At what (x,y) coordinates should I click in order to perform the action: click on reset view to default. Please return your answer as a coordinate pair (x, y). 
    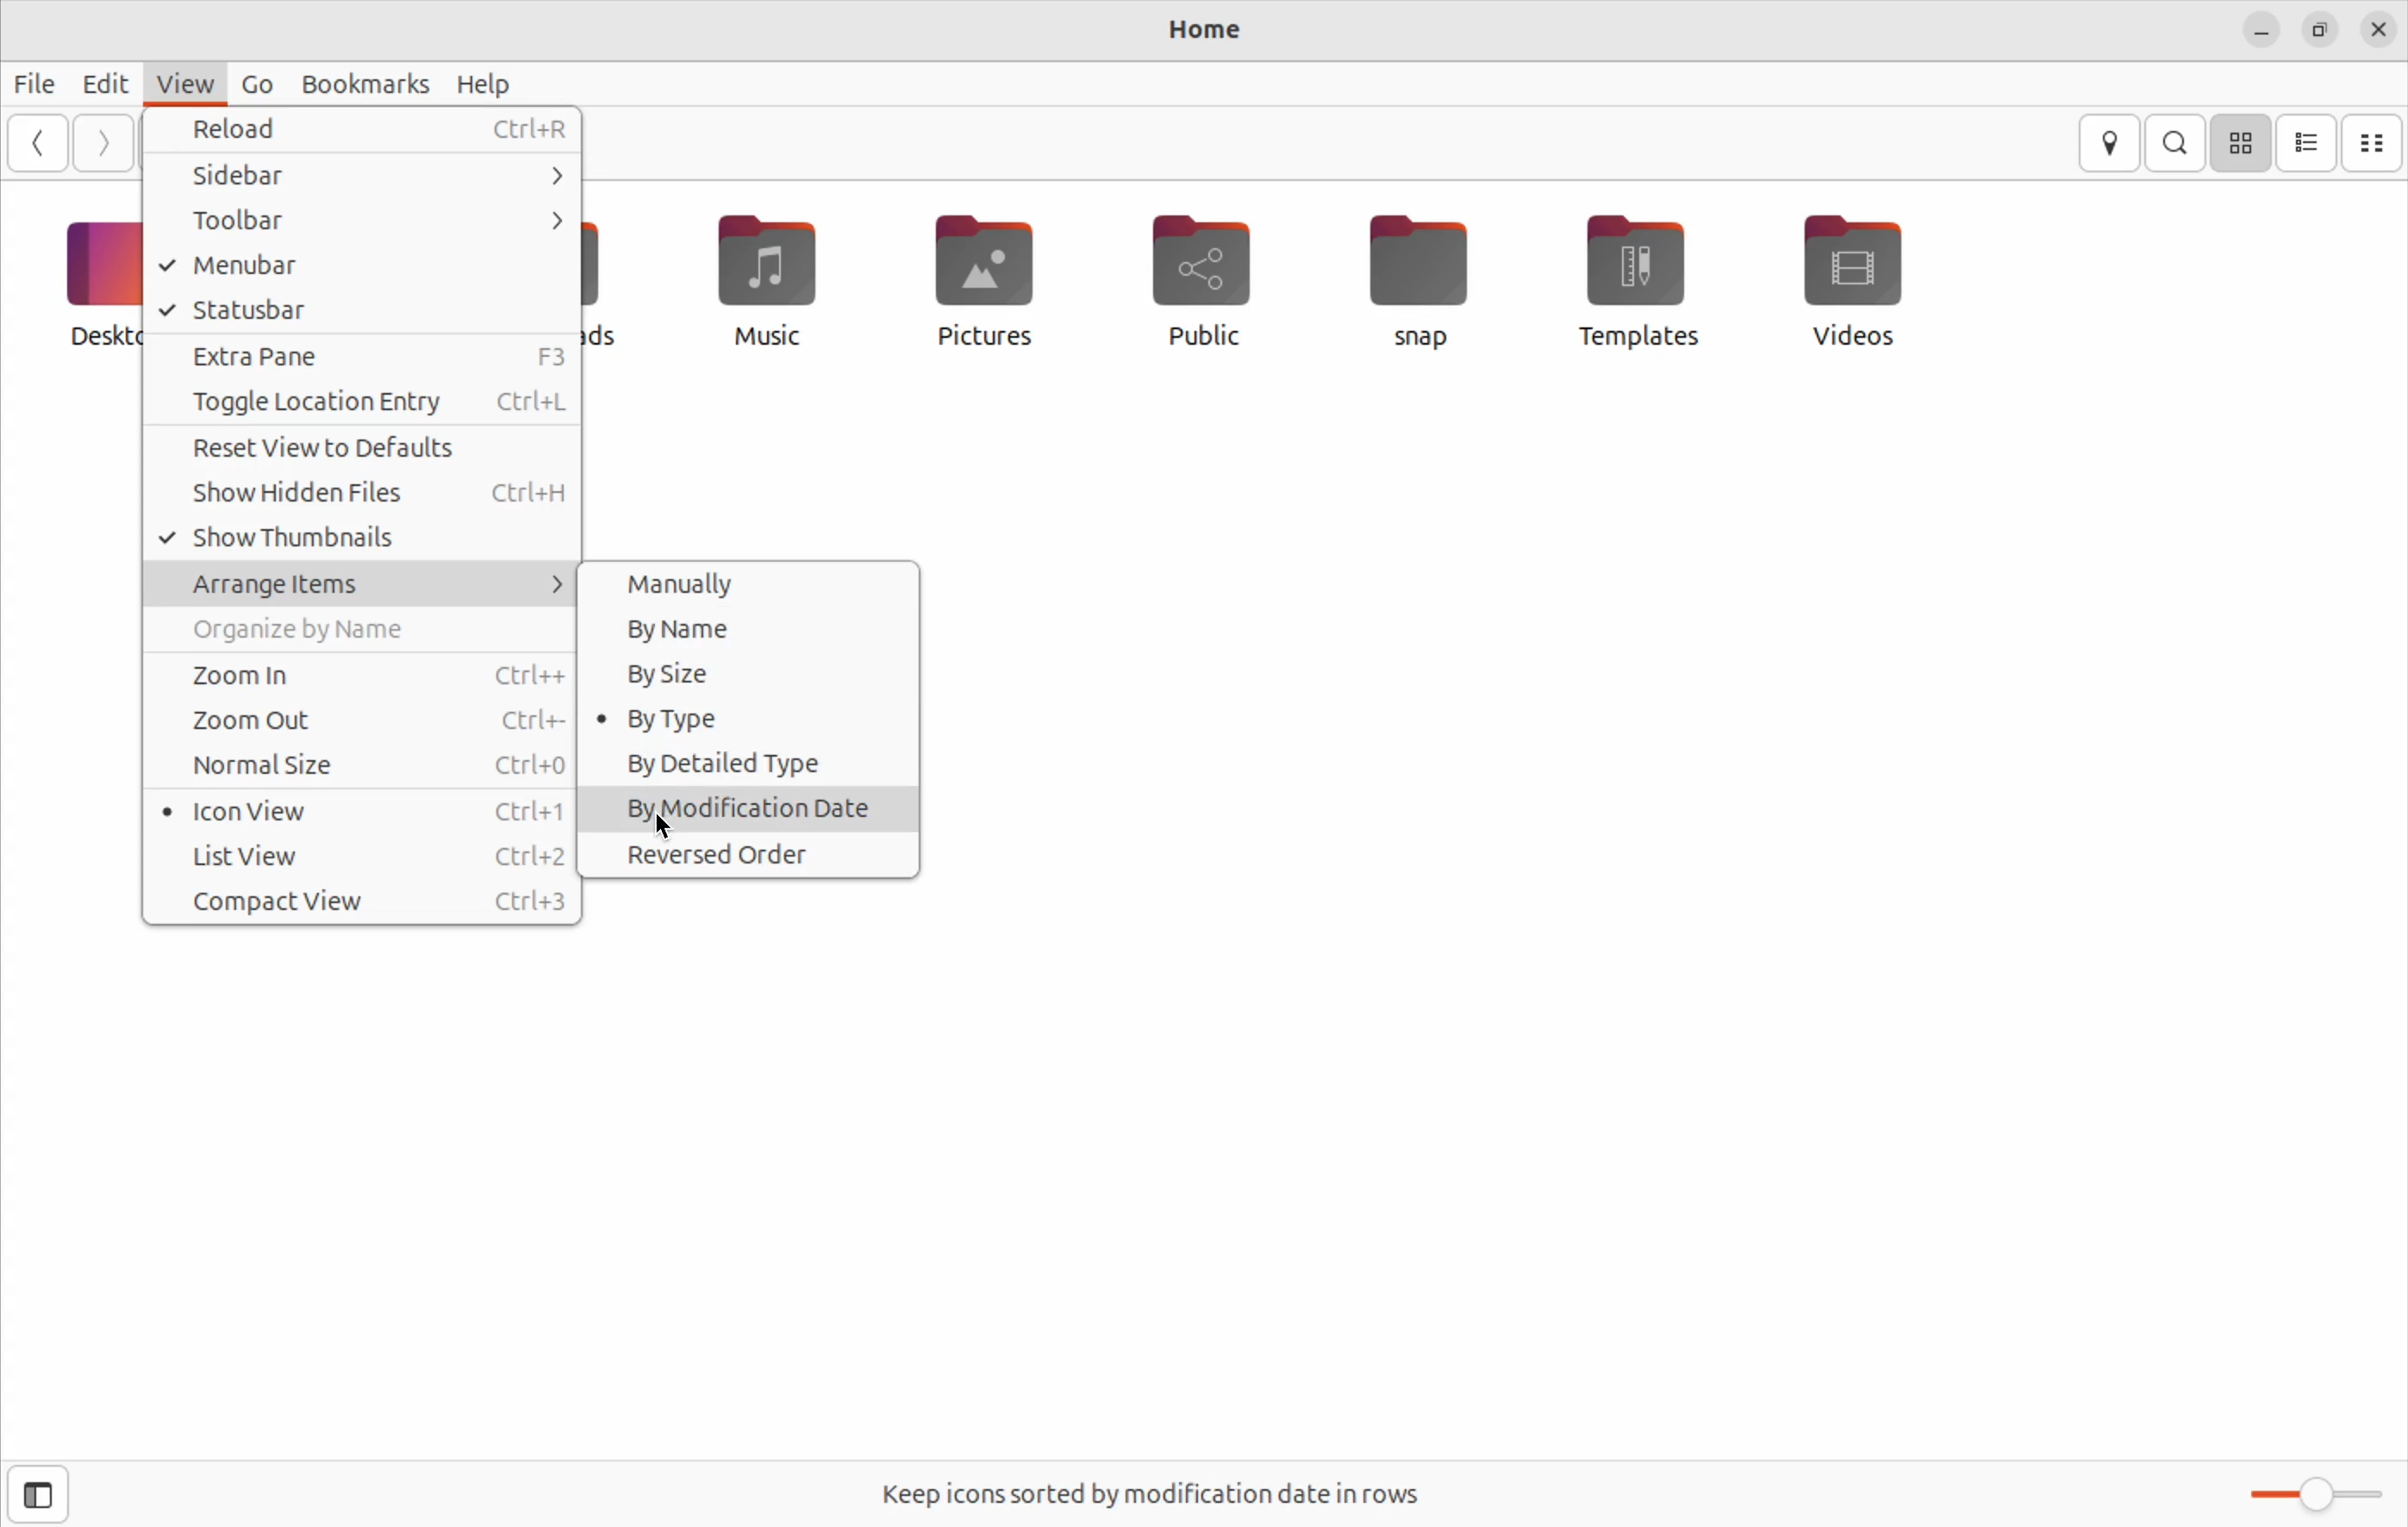
    Looking at the image, I should click on (366, 448).